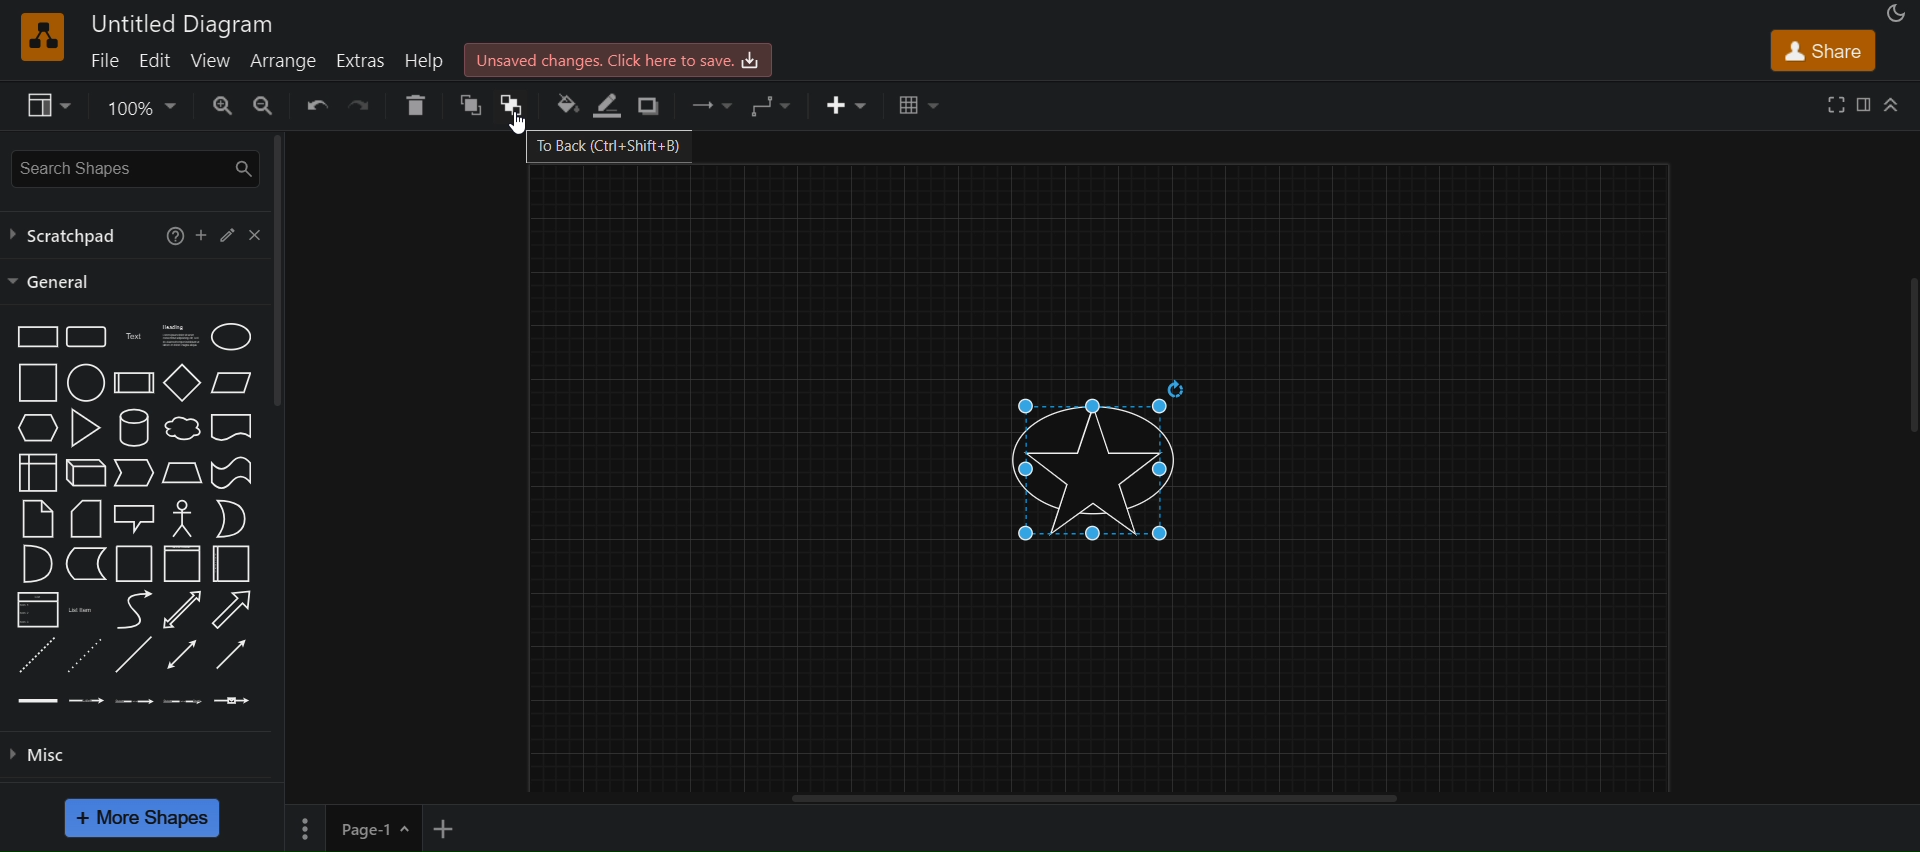  I want to click on vertical scroll bar, so click(276, 275).